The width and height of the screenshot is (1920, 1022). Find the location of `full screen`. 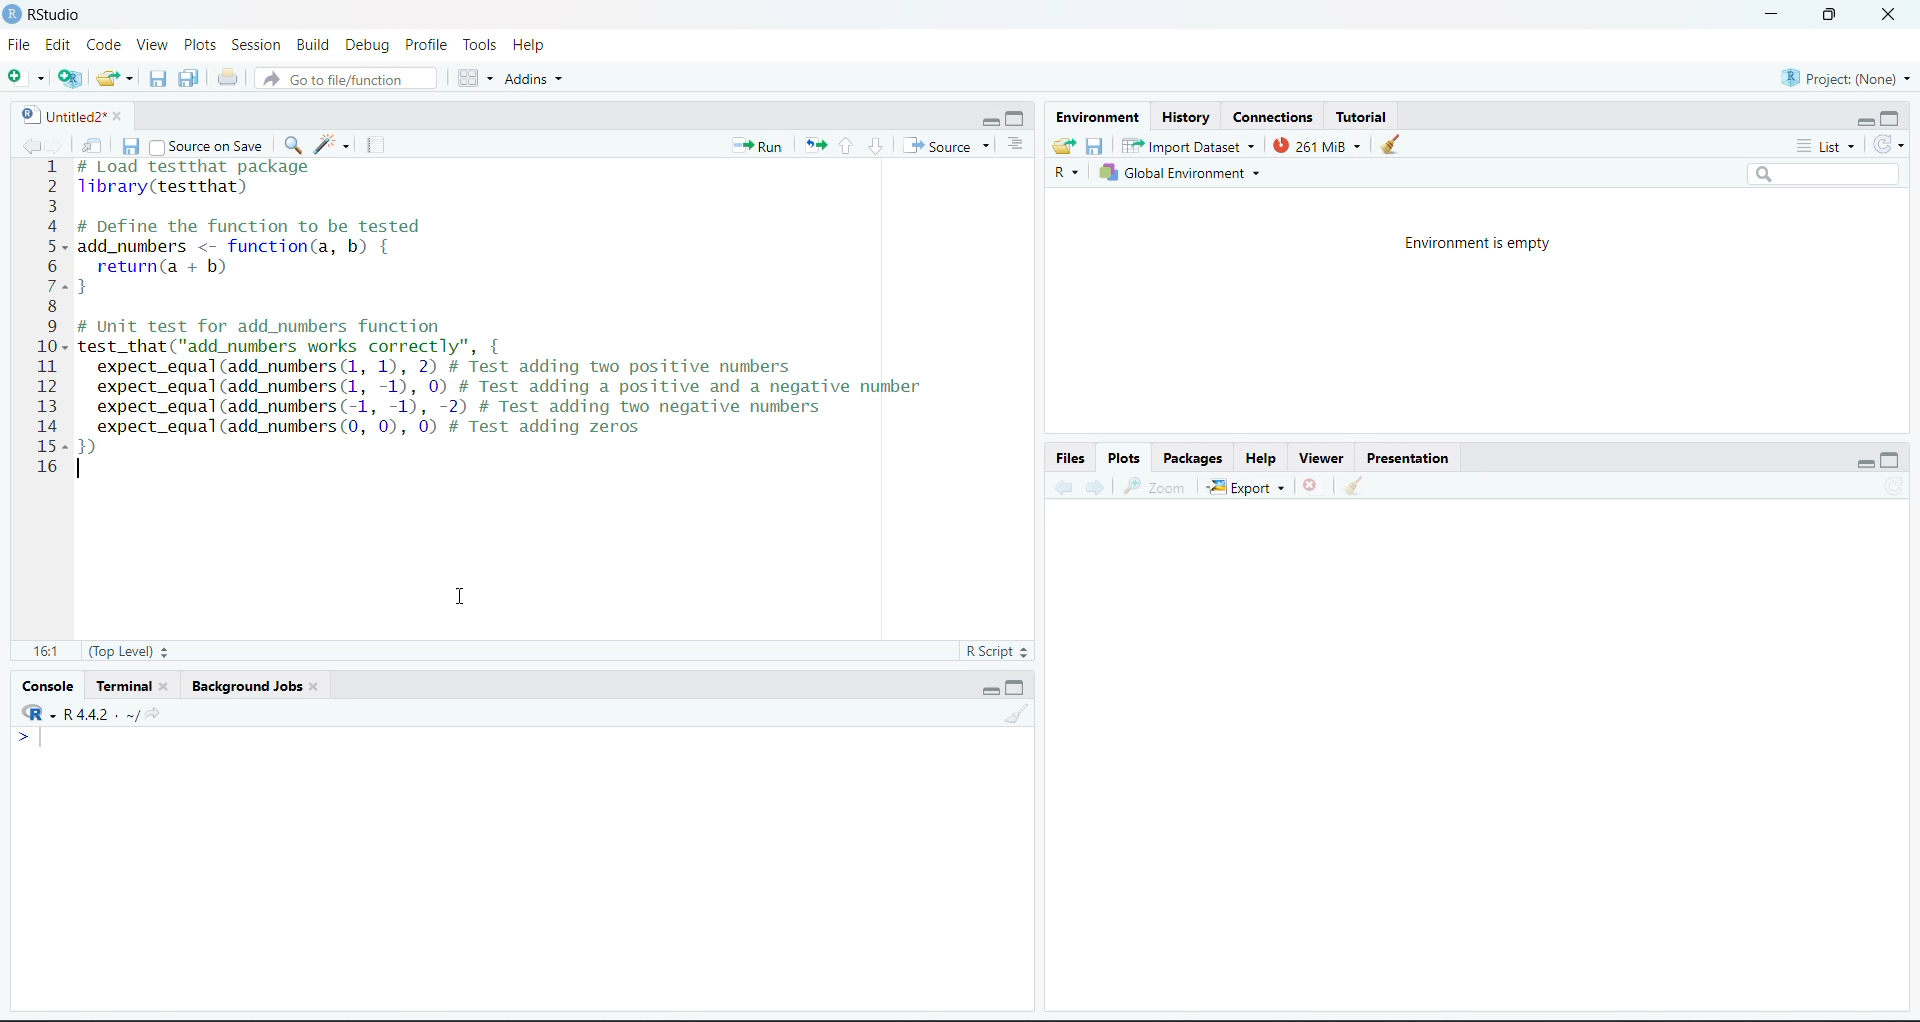

full screen is located at coordinates (1830, 16).